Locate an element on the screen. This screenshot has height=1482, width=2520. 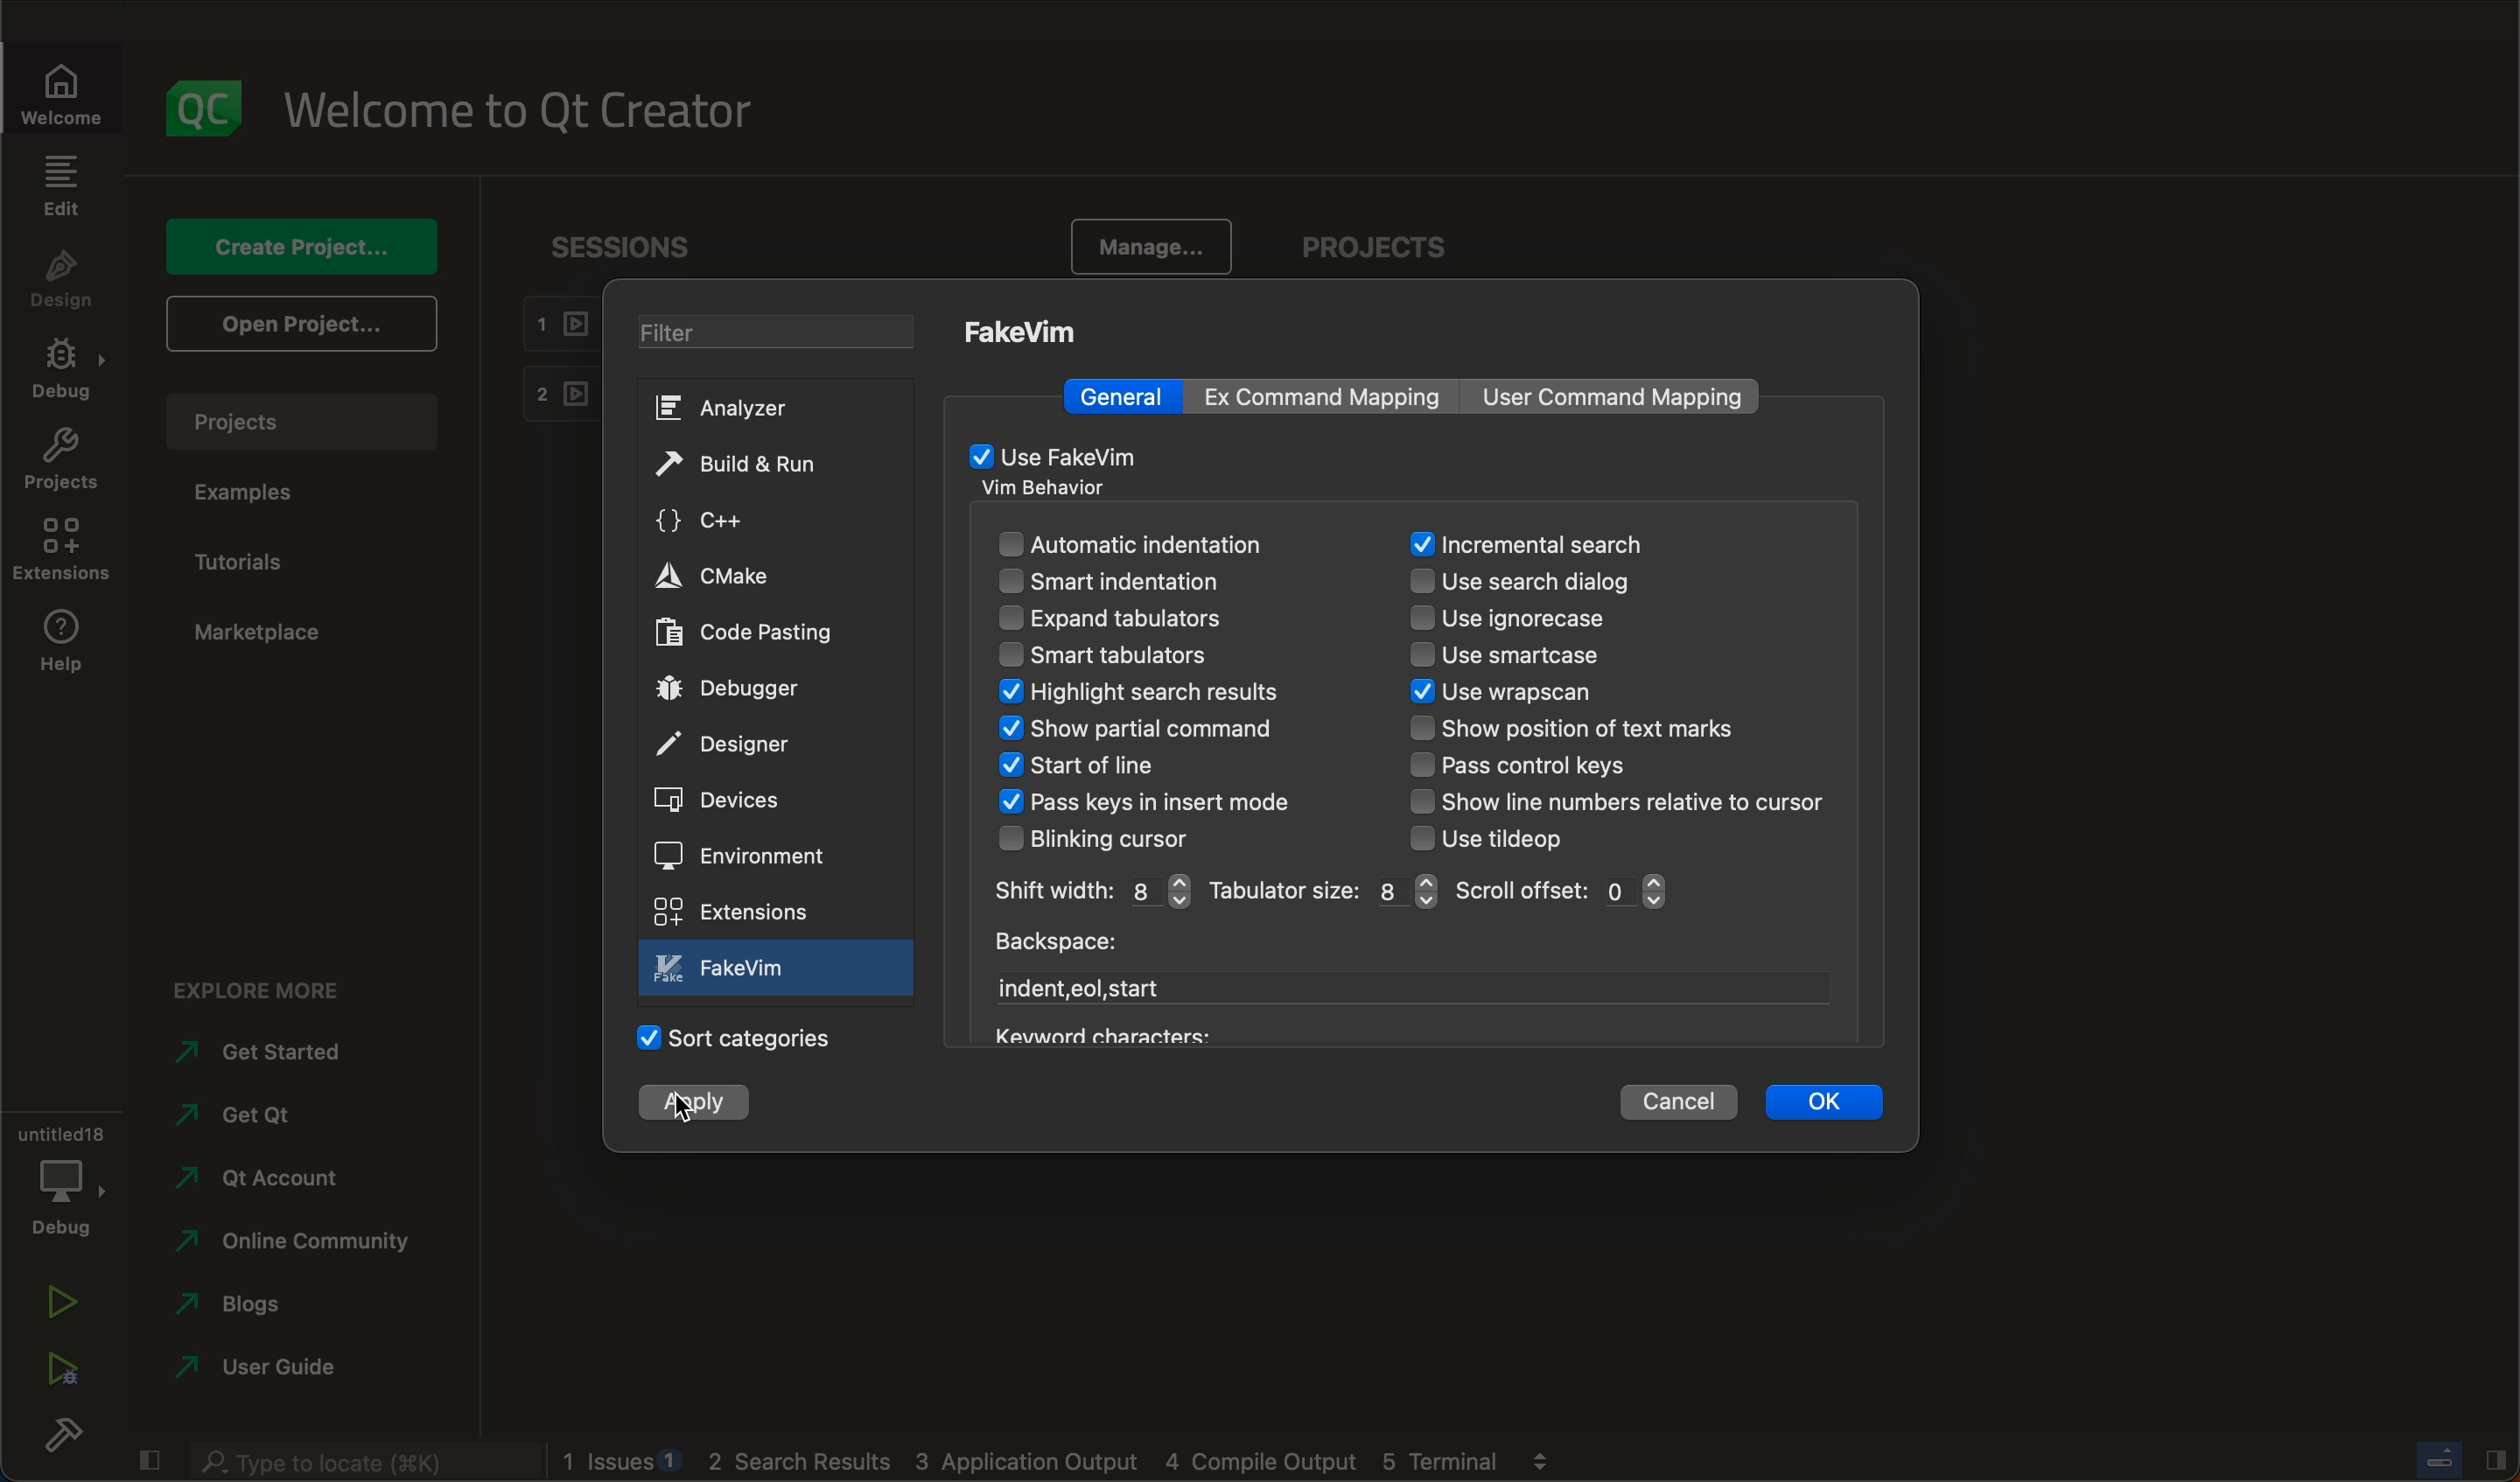
project is located at coordinates (1387, 242).